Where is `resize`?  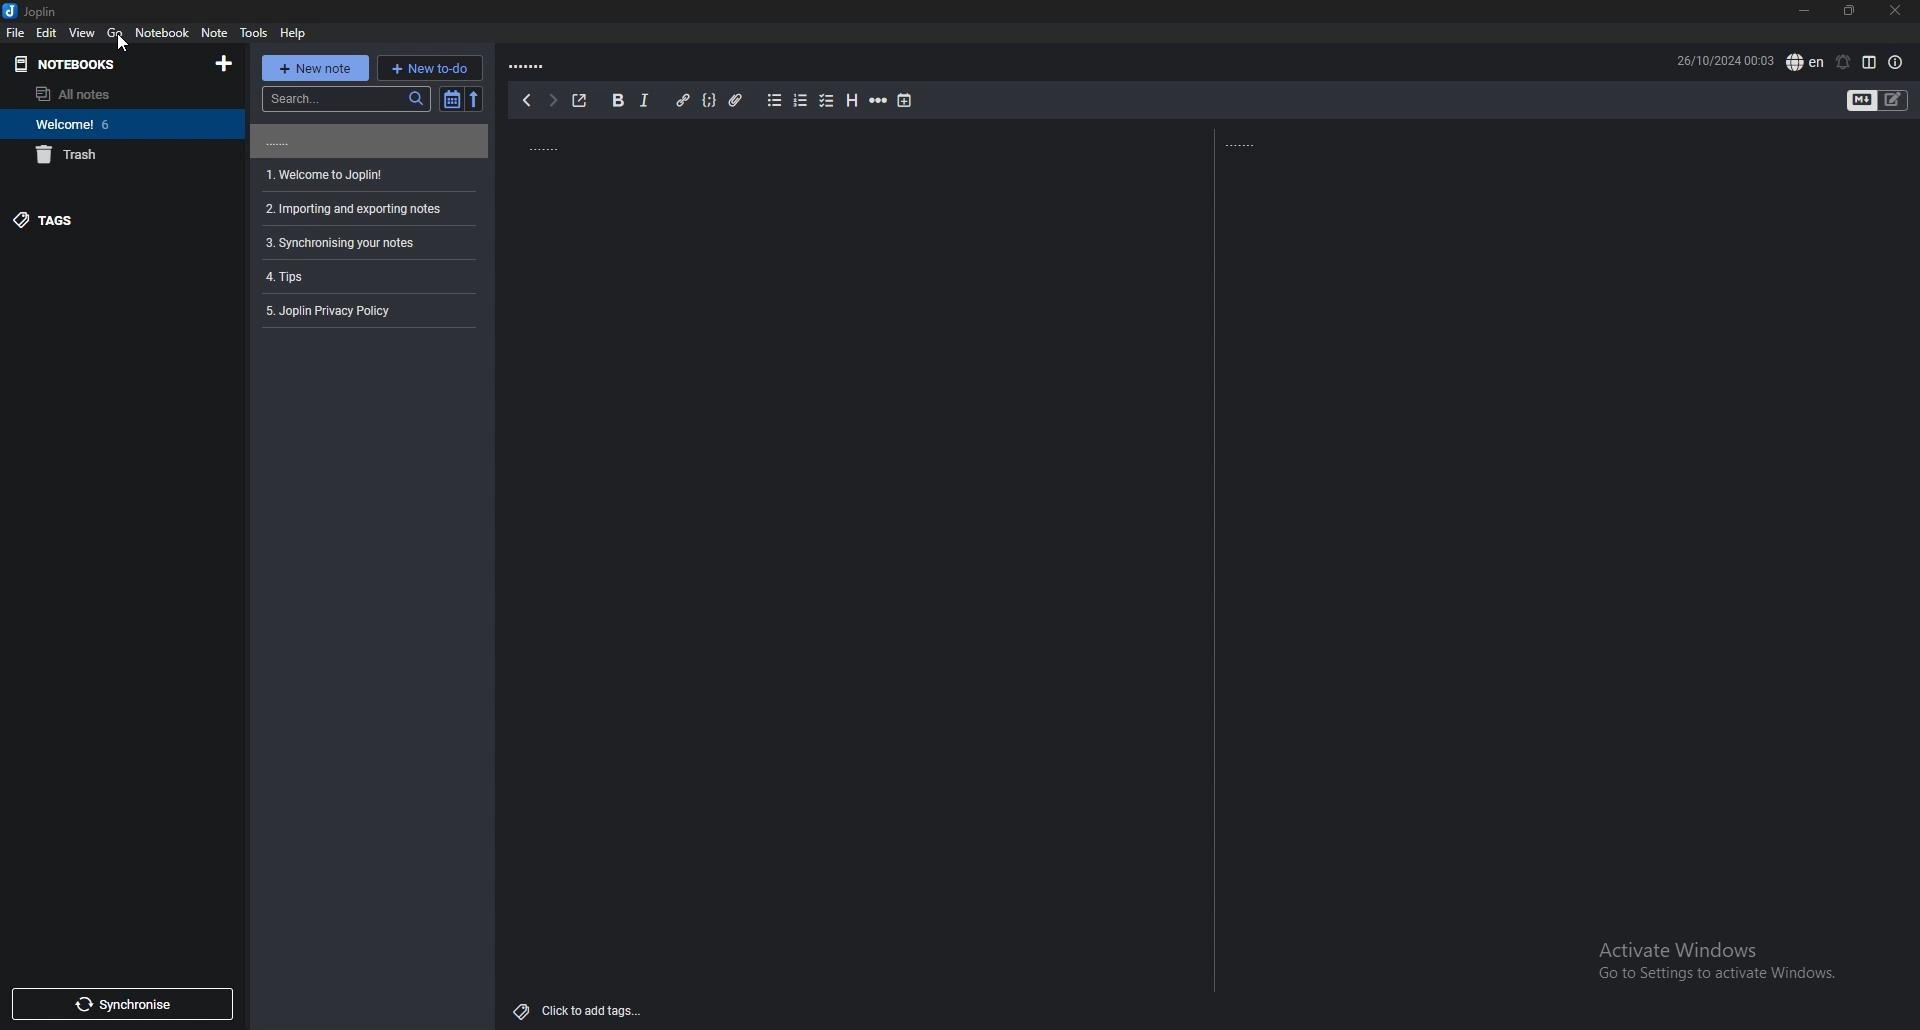
resize is located at coordinates (1854, 11).